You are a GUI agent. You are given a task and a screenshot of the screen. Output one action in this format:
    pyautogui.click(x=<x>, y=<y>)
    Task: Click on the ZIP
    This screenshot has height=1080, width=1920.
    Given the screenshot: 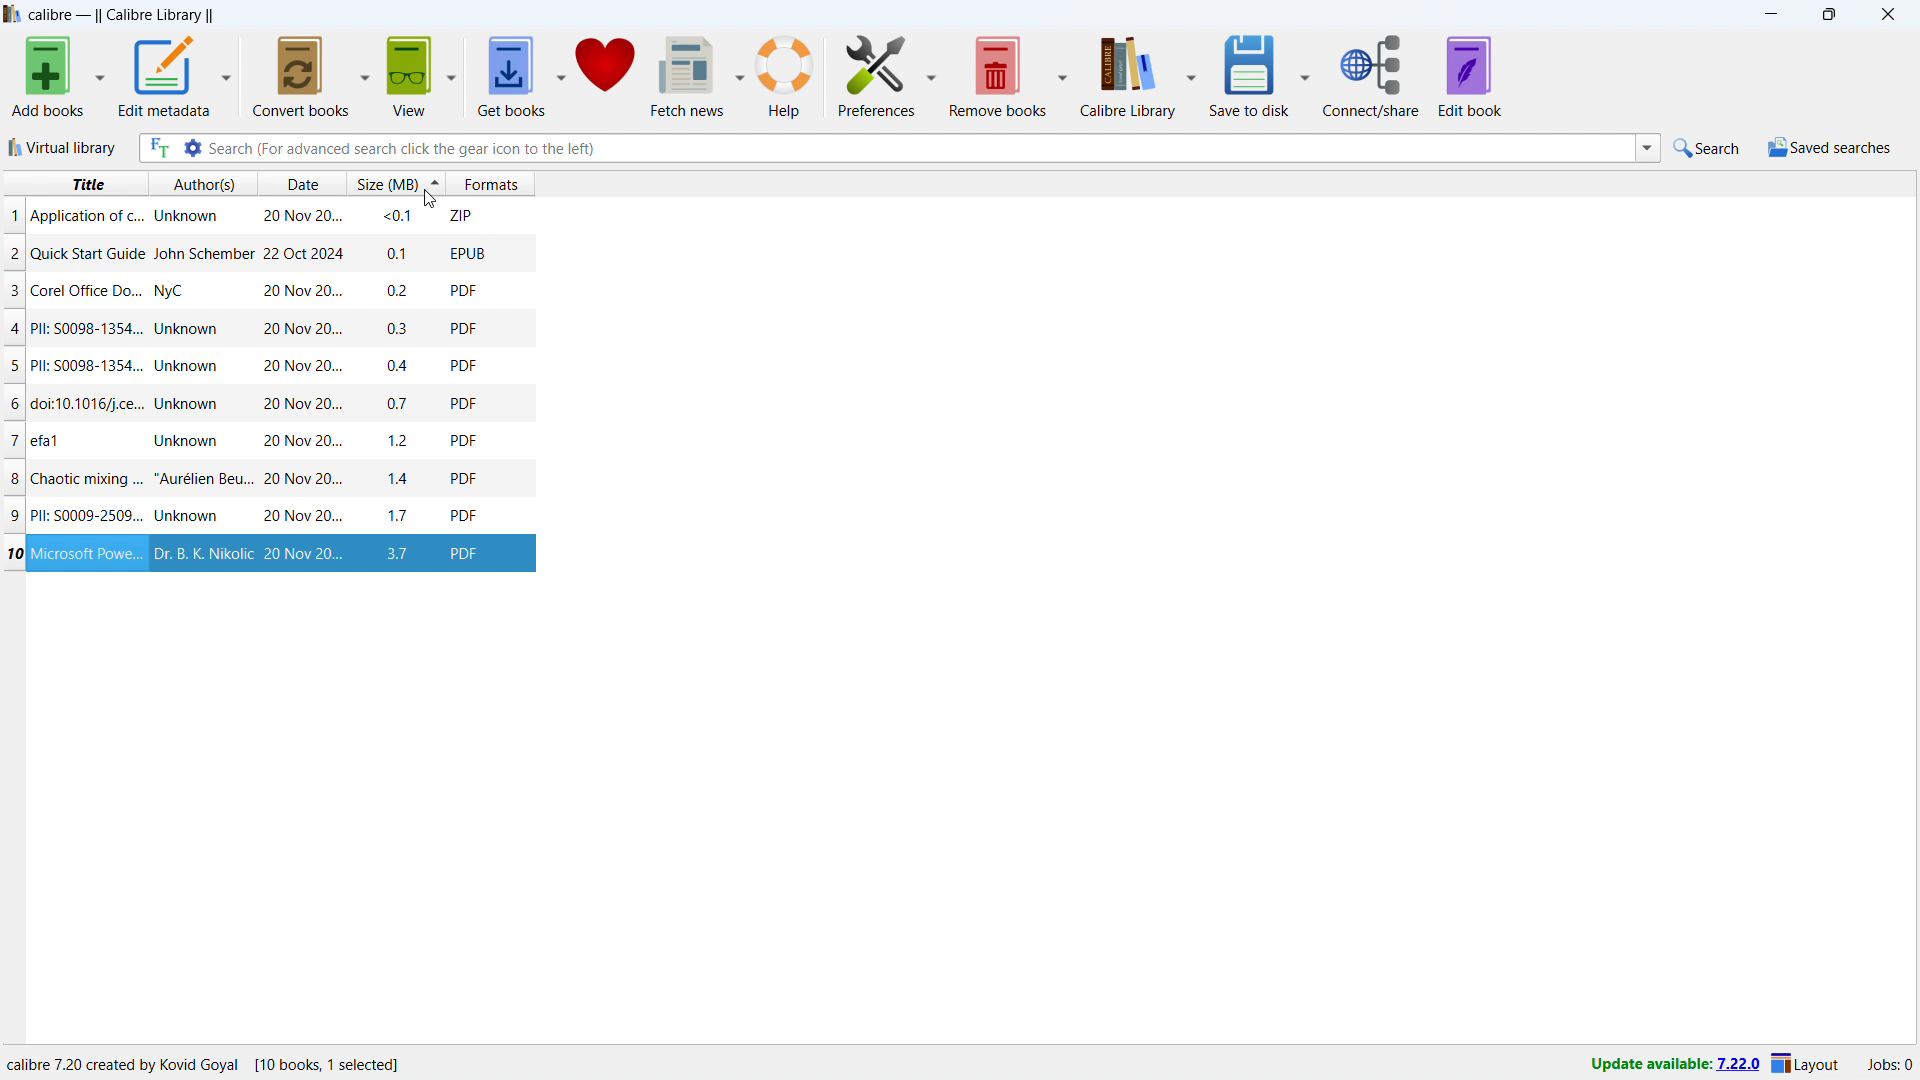 What is the action you would take?
    pyautogui.click(x=464, y=215)
    